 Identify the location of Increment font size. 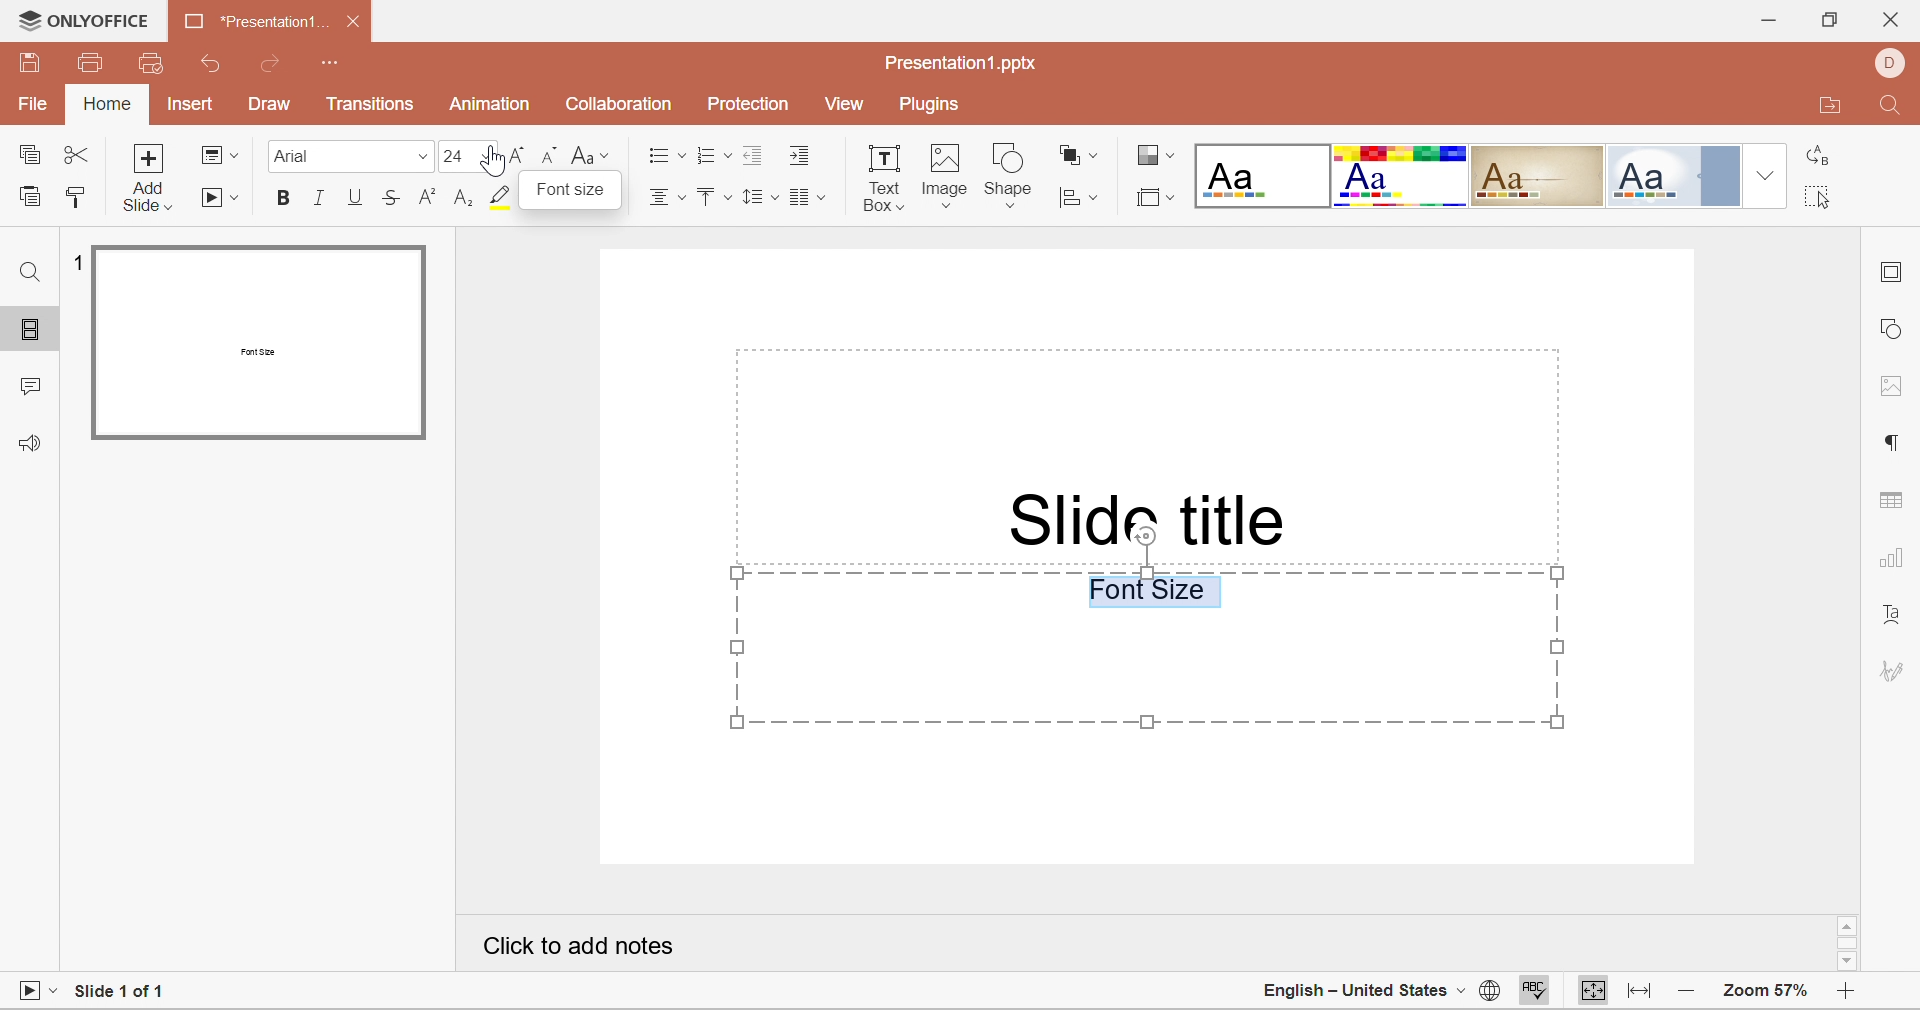
(519, 155).